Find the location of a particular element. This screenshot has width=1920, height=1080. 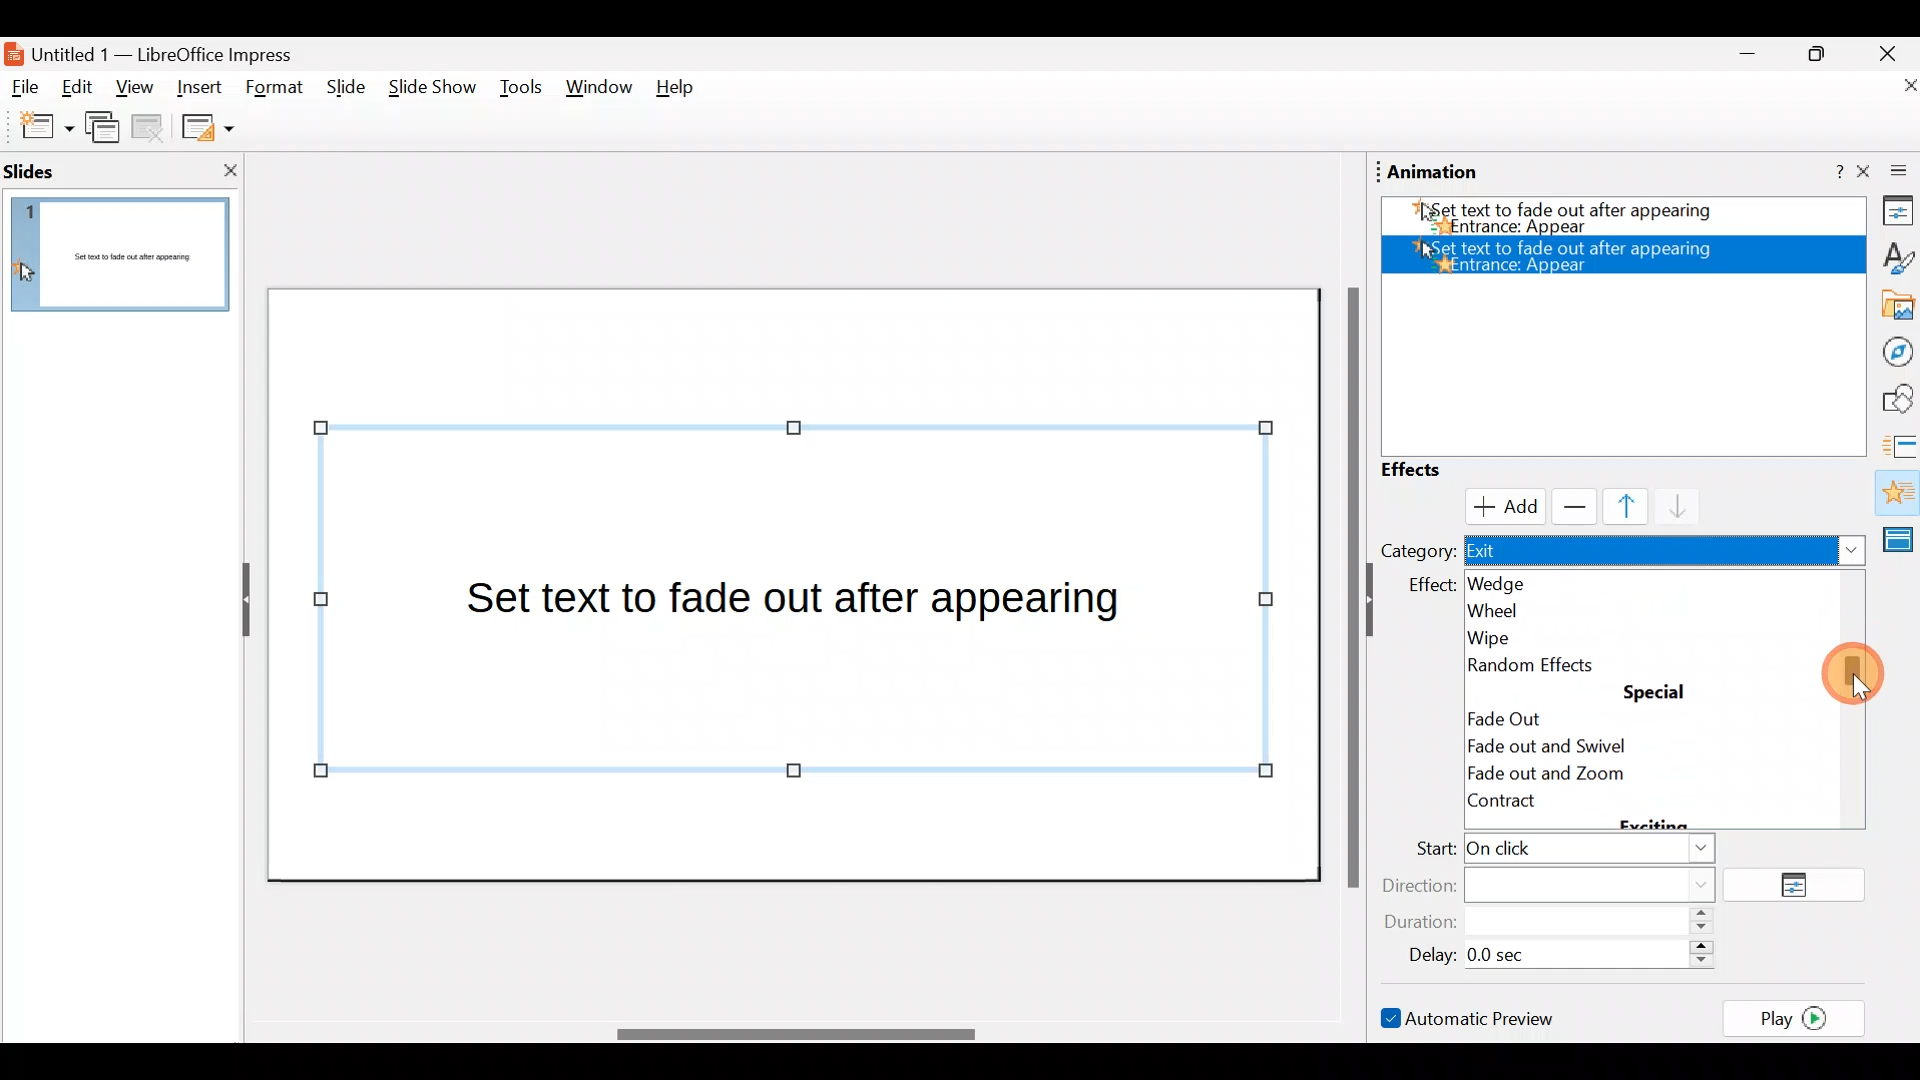

Appear effect added is located at coordinates (1615, 220).